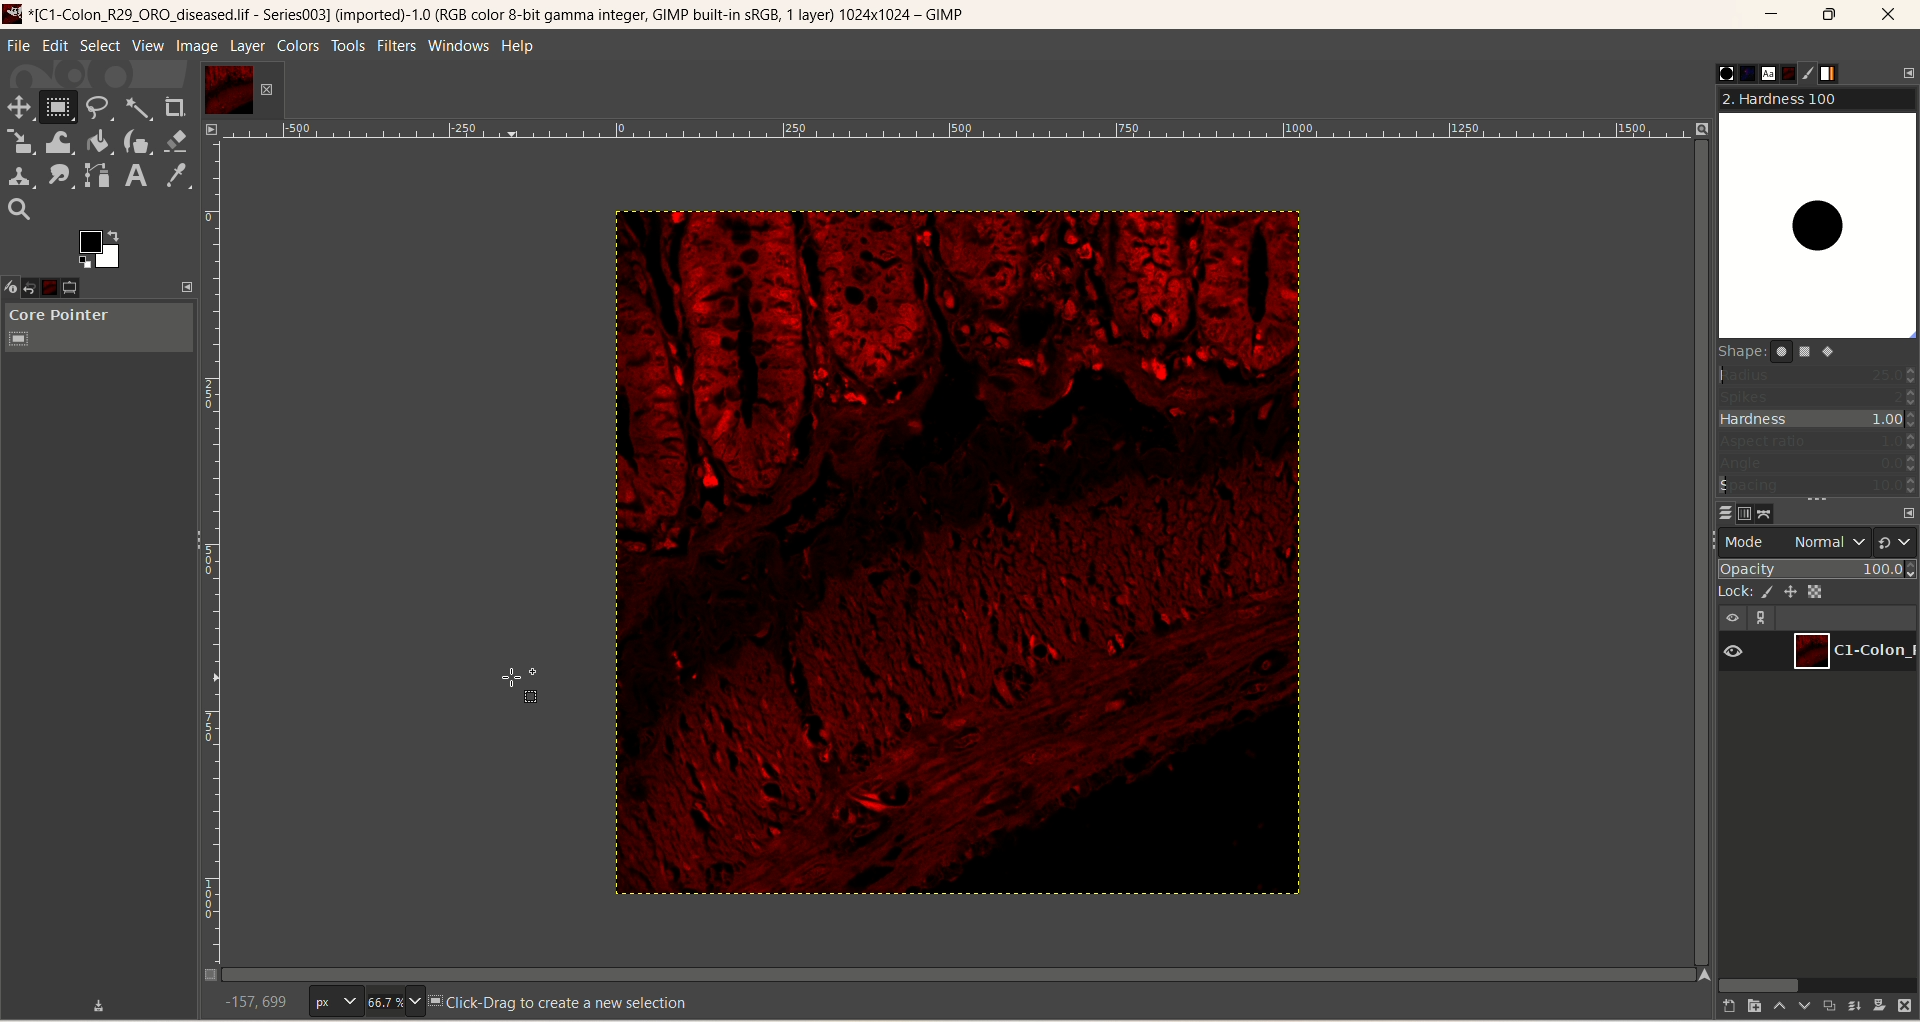 Image resolution: width=1920 pixels, height=1022 pixels. What do you see at coordinates (1711, 73) in the screenshot?
I see `brushes` at bounding box center [1711, 73].